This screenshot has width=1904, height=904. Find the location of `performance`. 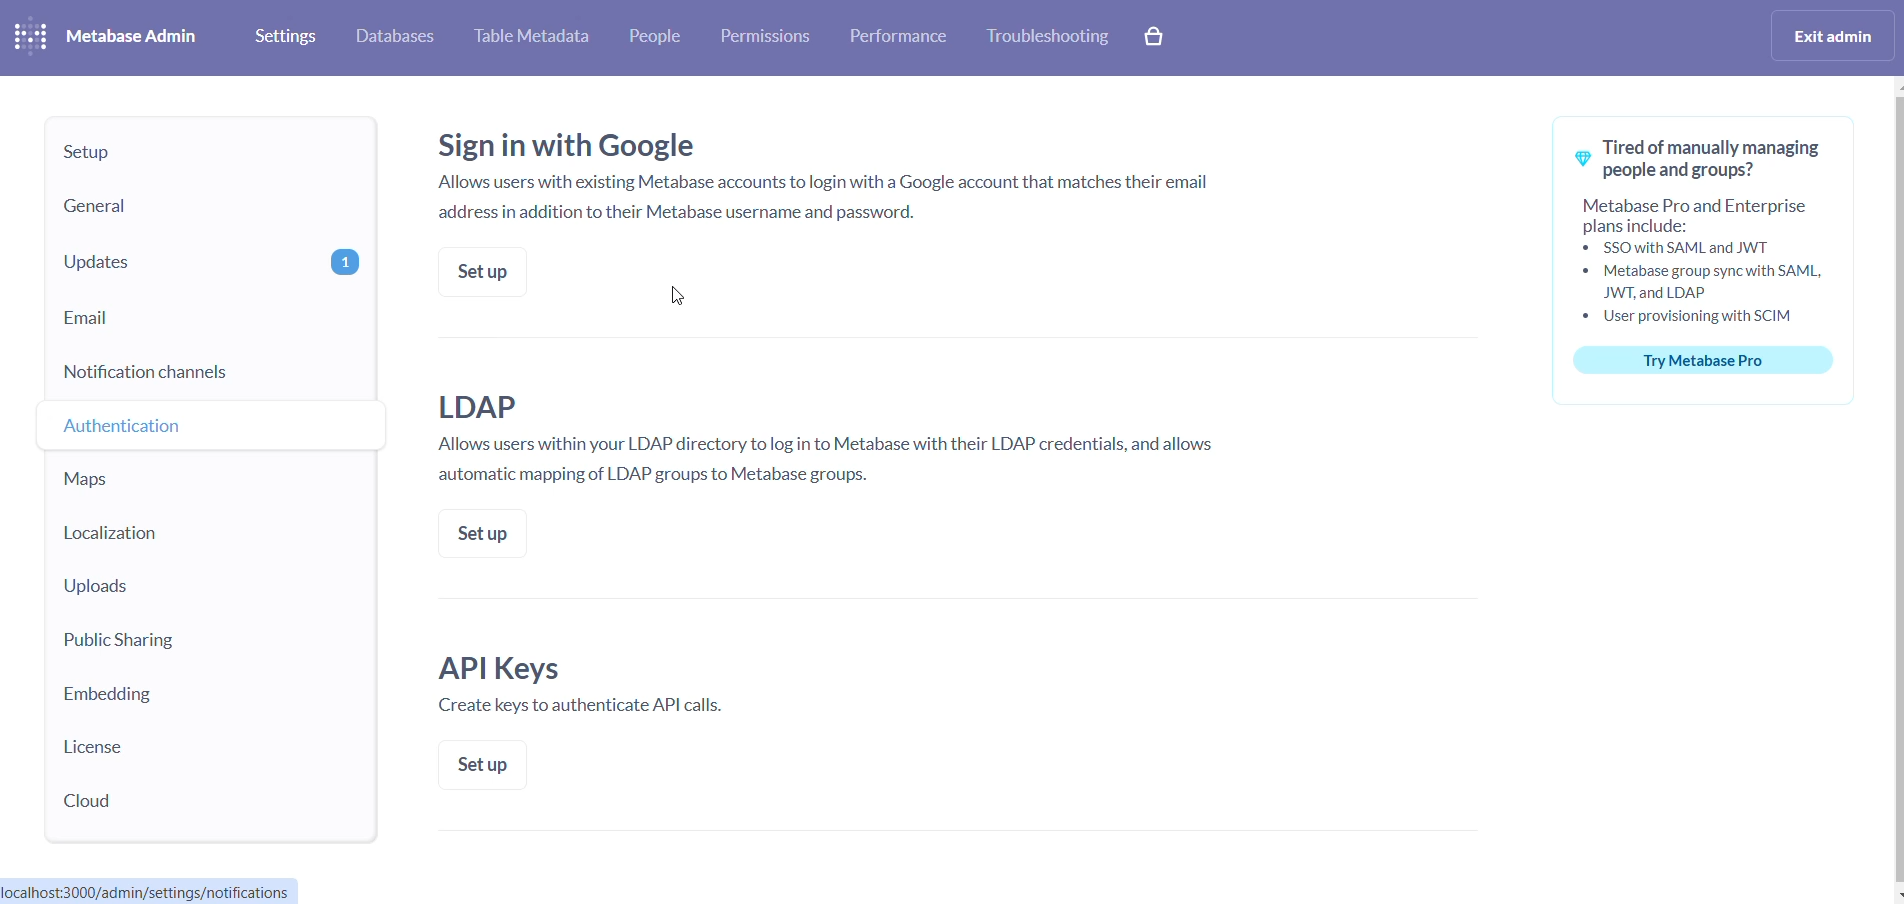

performance is located at coordinates (896, 37).